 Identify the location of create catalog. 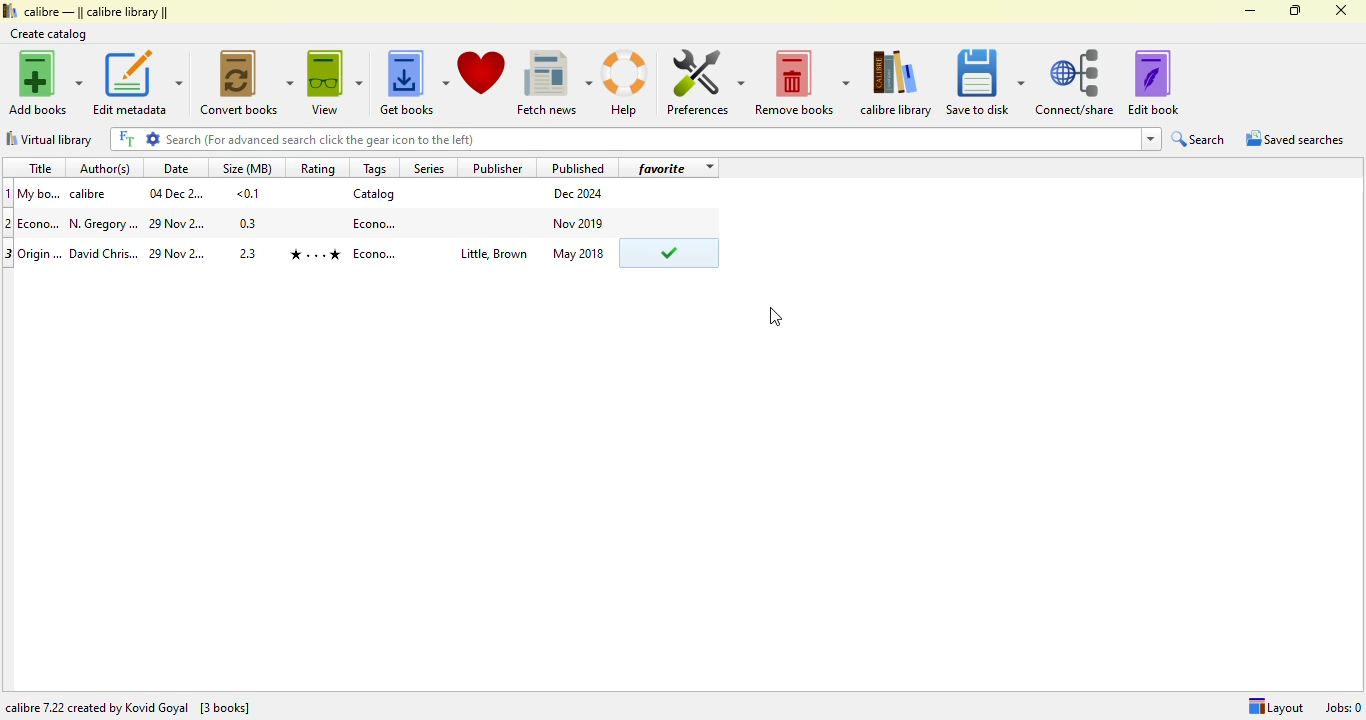
(49, 34).